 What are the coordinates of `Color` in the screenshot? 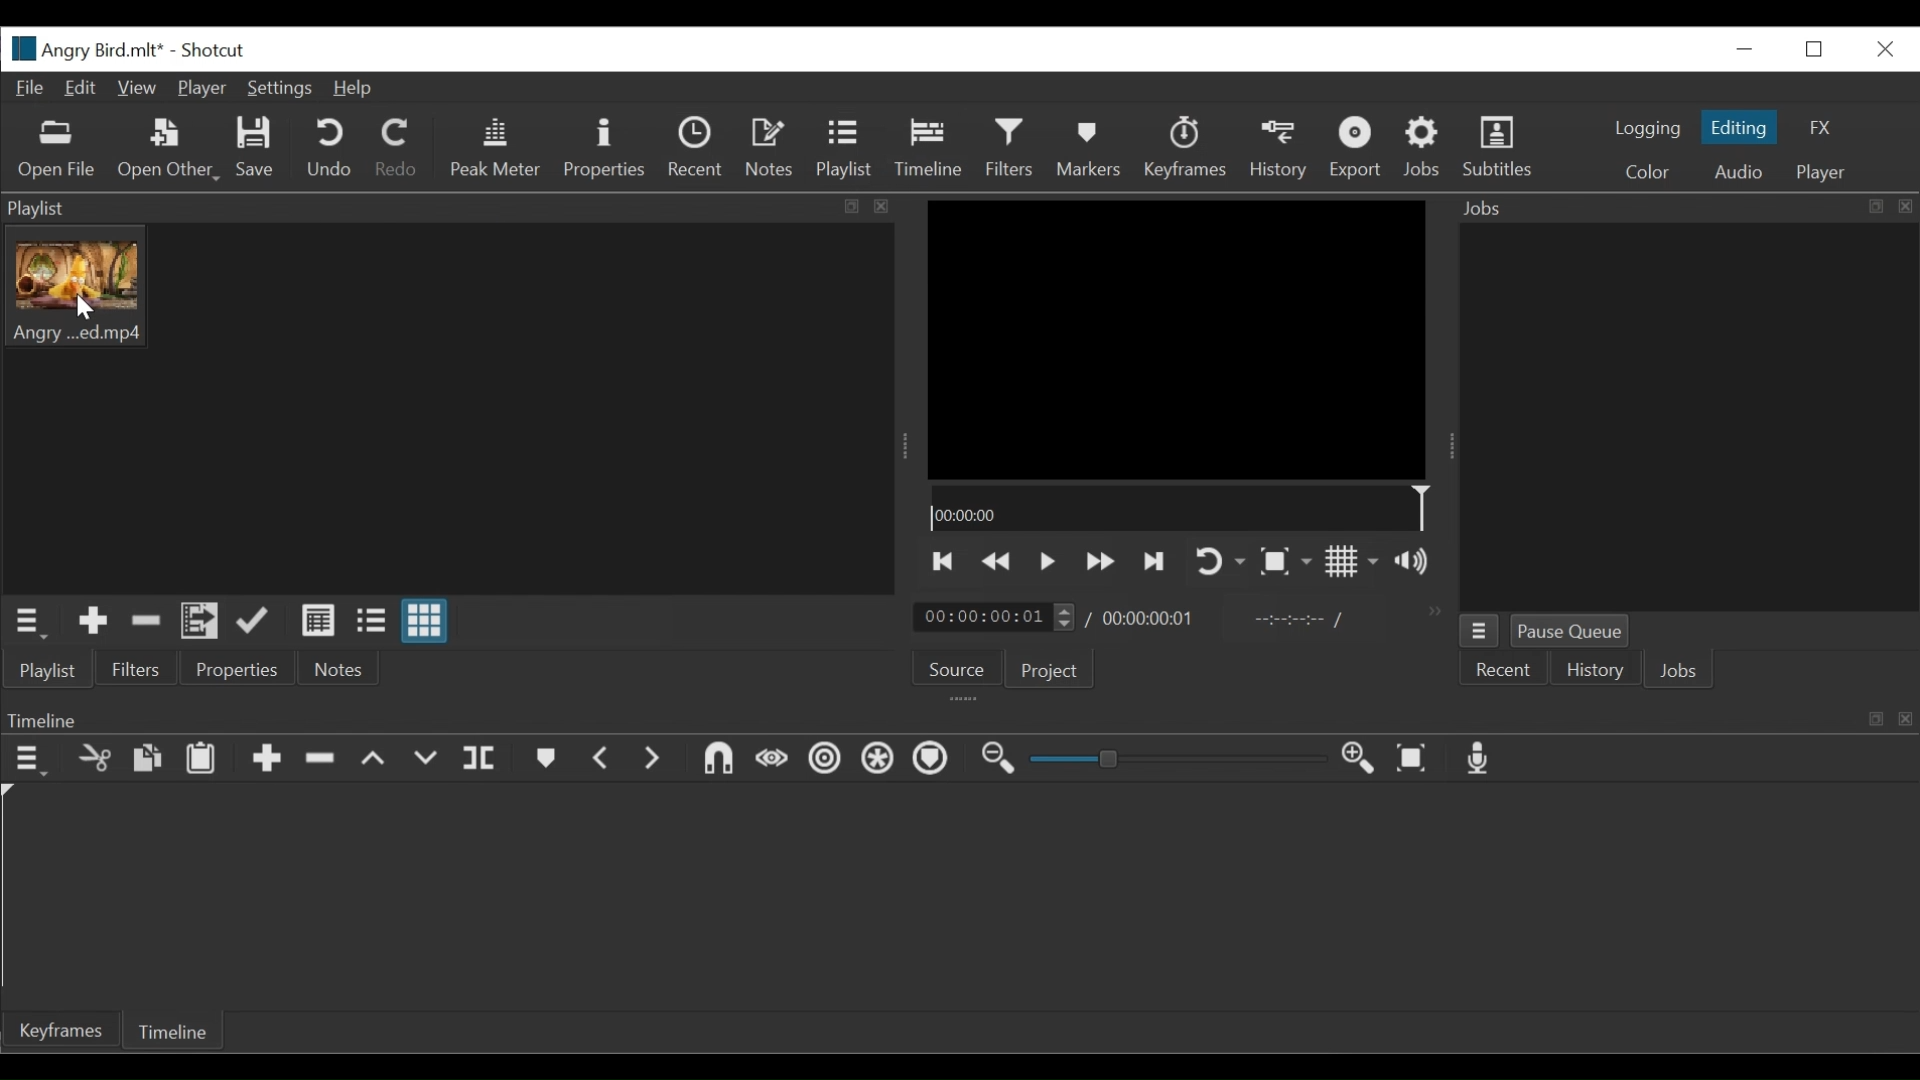 It's located at (1647, 170).